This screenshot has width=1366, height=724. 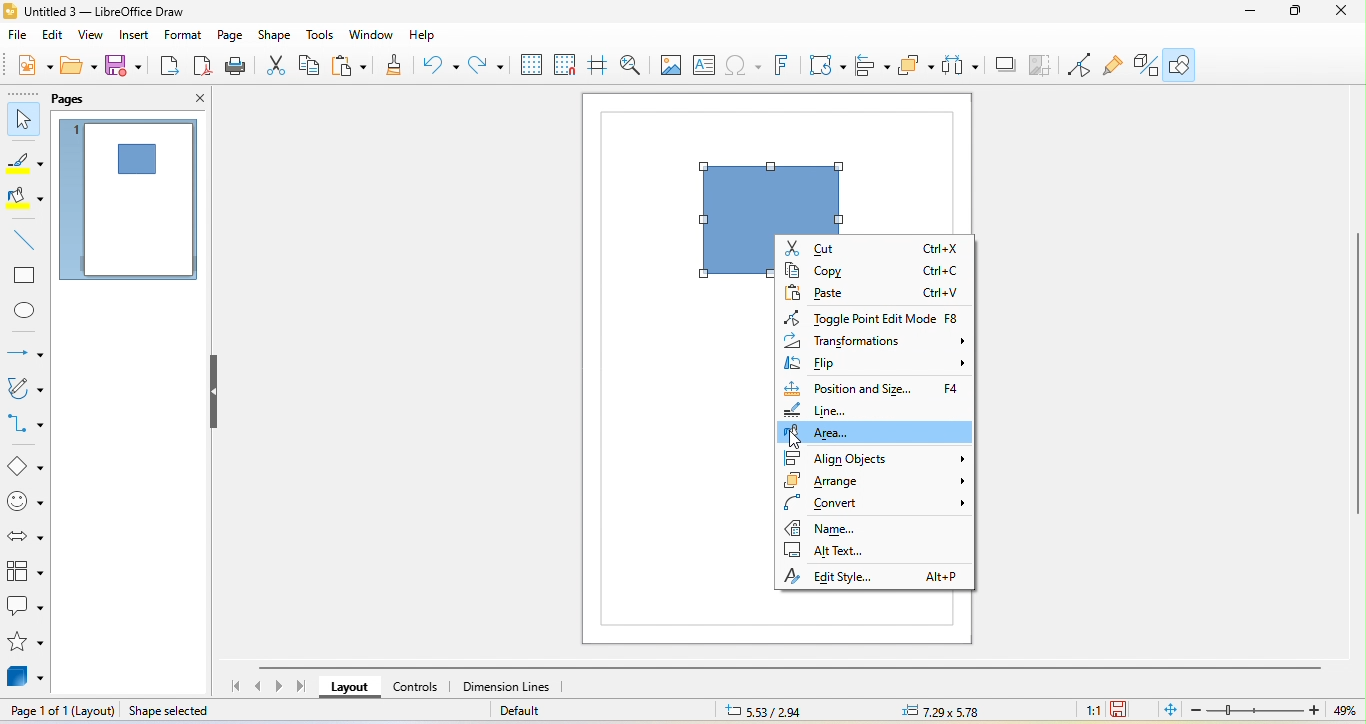 What do you see at coordinates (1041, 66) in the screenshot?
I see `crop image` at bounding box center [1041, 66].